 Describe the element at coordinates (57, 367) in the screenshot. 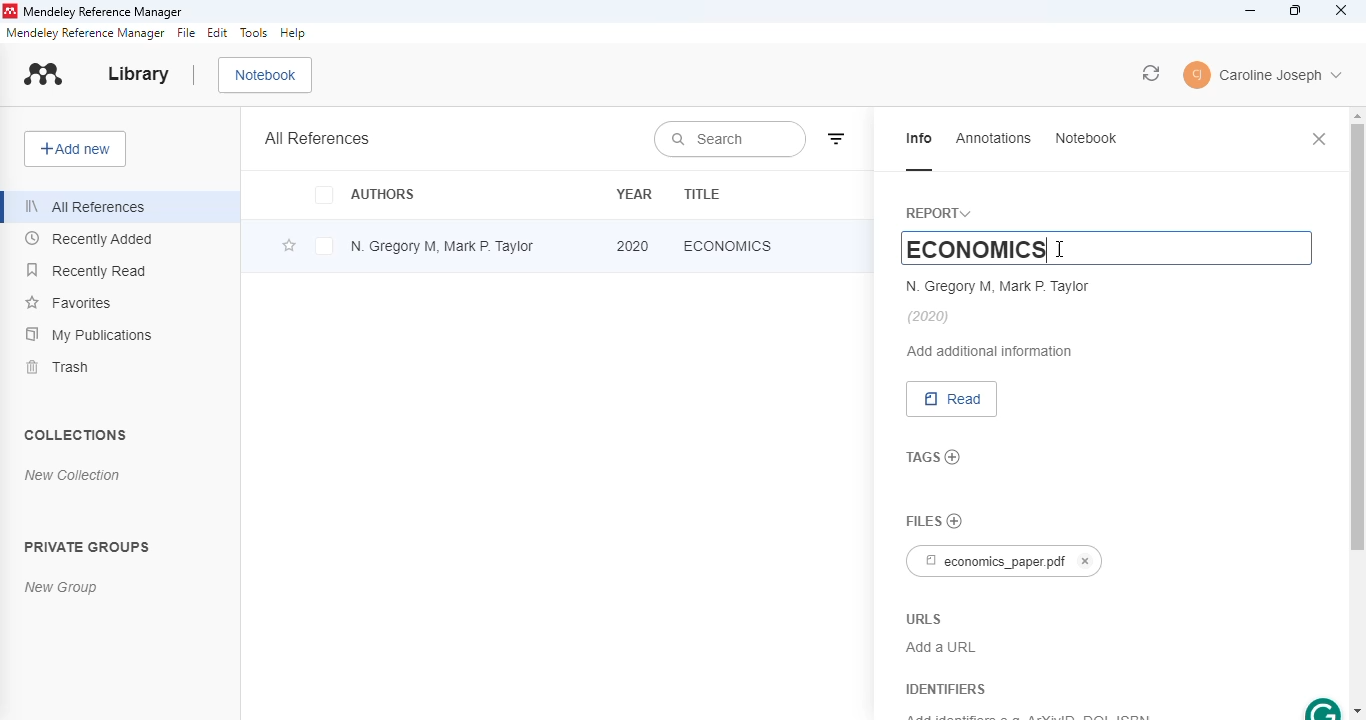

I see `trash` at that location.